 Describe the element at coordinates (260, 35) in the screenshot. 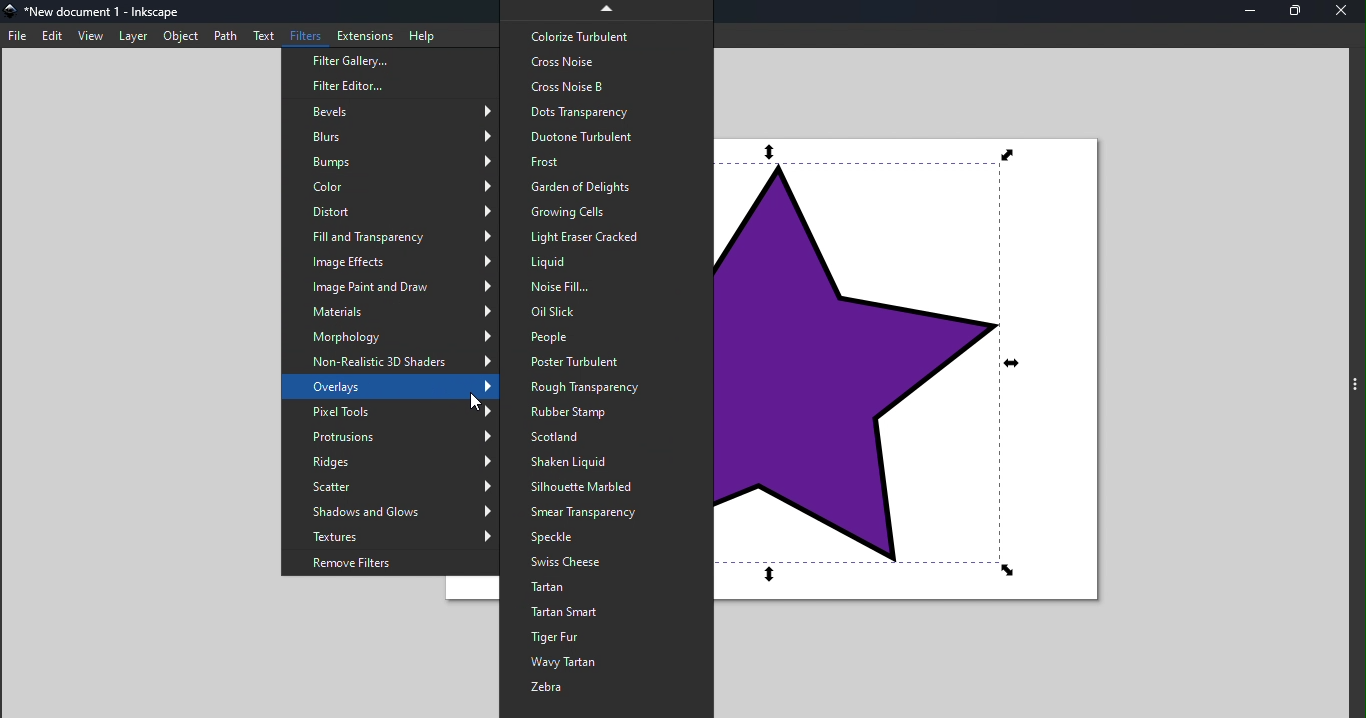

I see `Text` at that location.